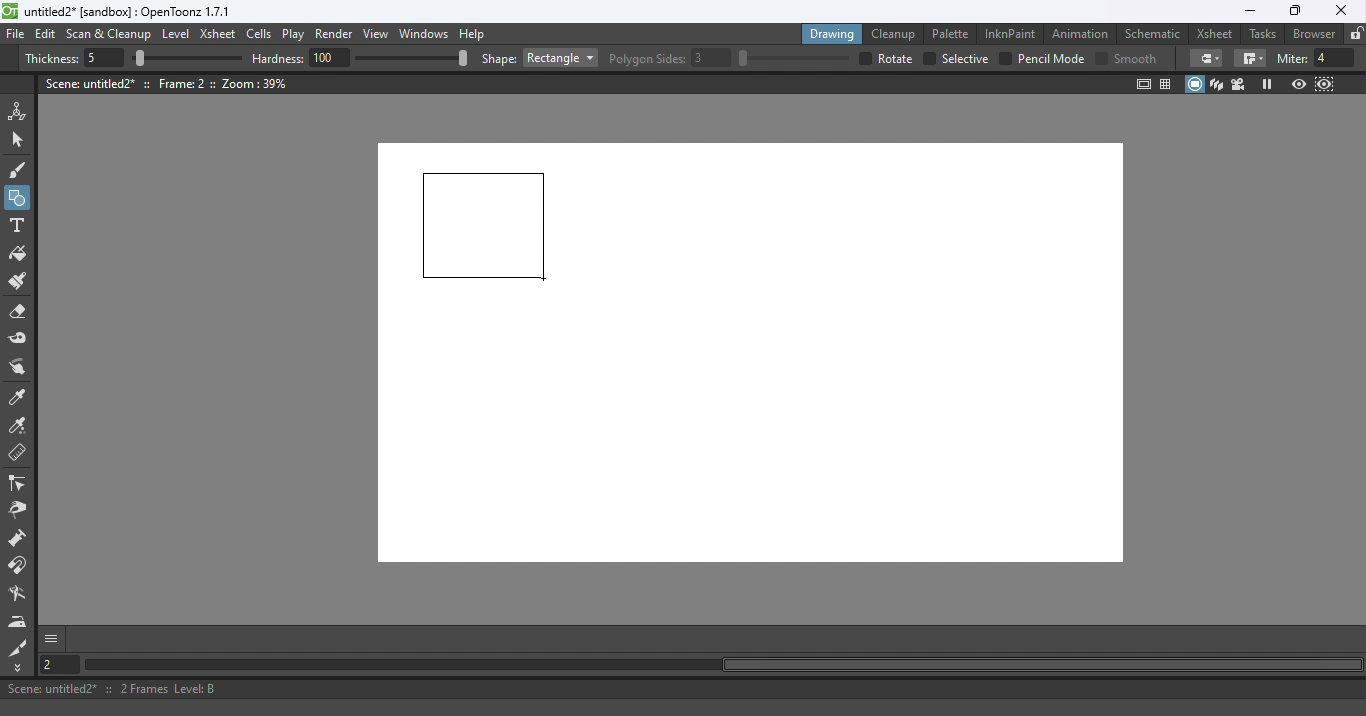 The image size is (1366, 716). I want to click on Rectangle , so click(560, 58).